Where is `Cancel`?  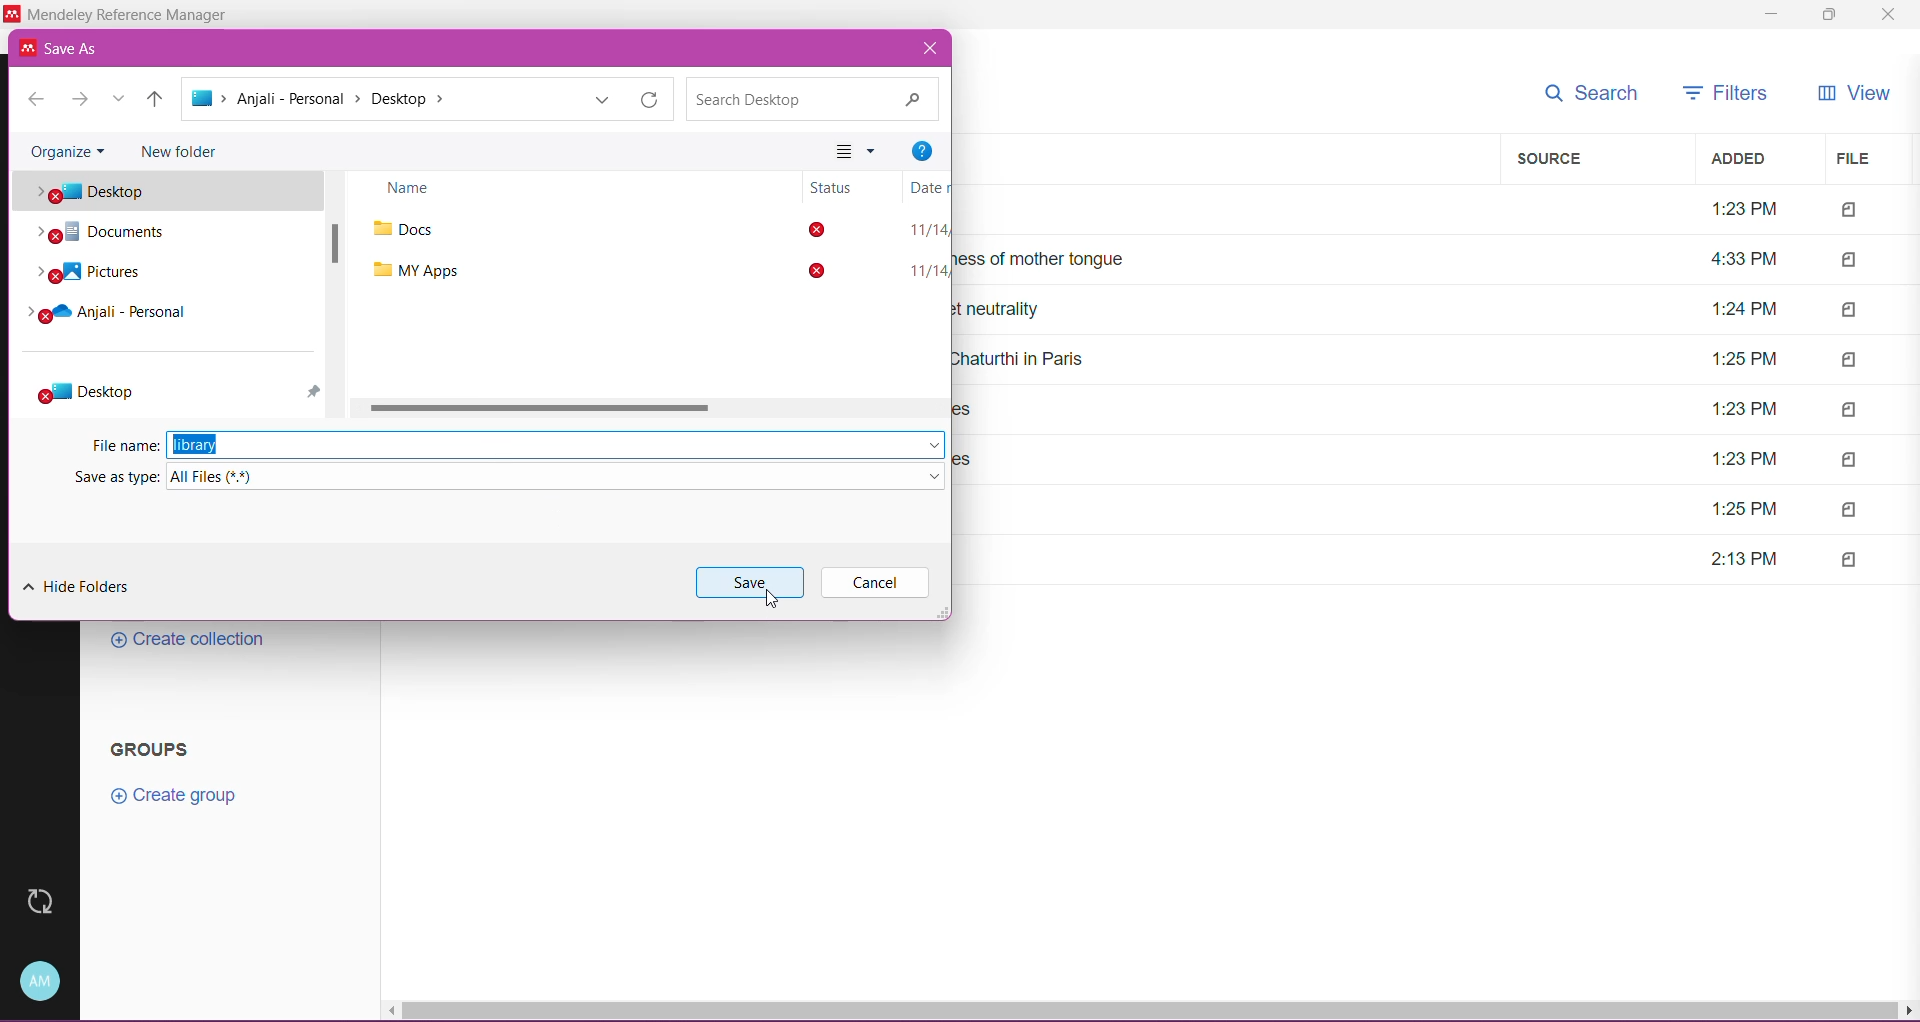 Cancel is located at coordinates (874, 583).